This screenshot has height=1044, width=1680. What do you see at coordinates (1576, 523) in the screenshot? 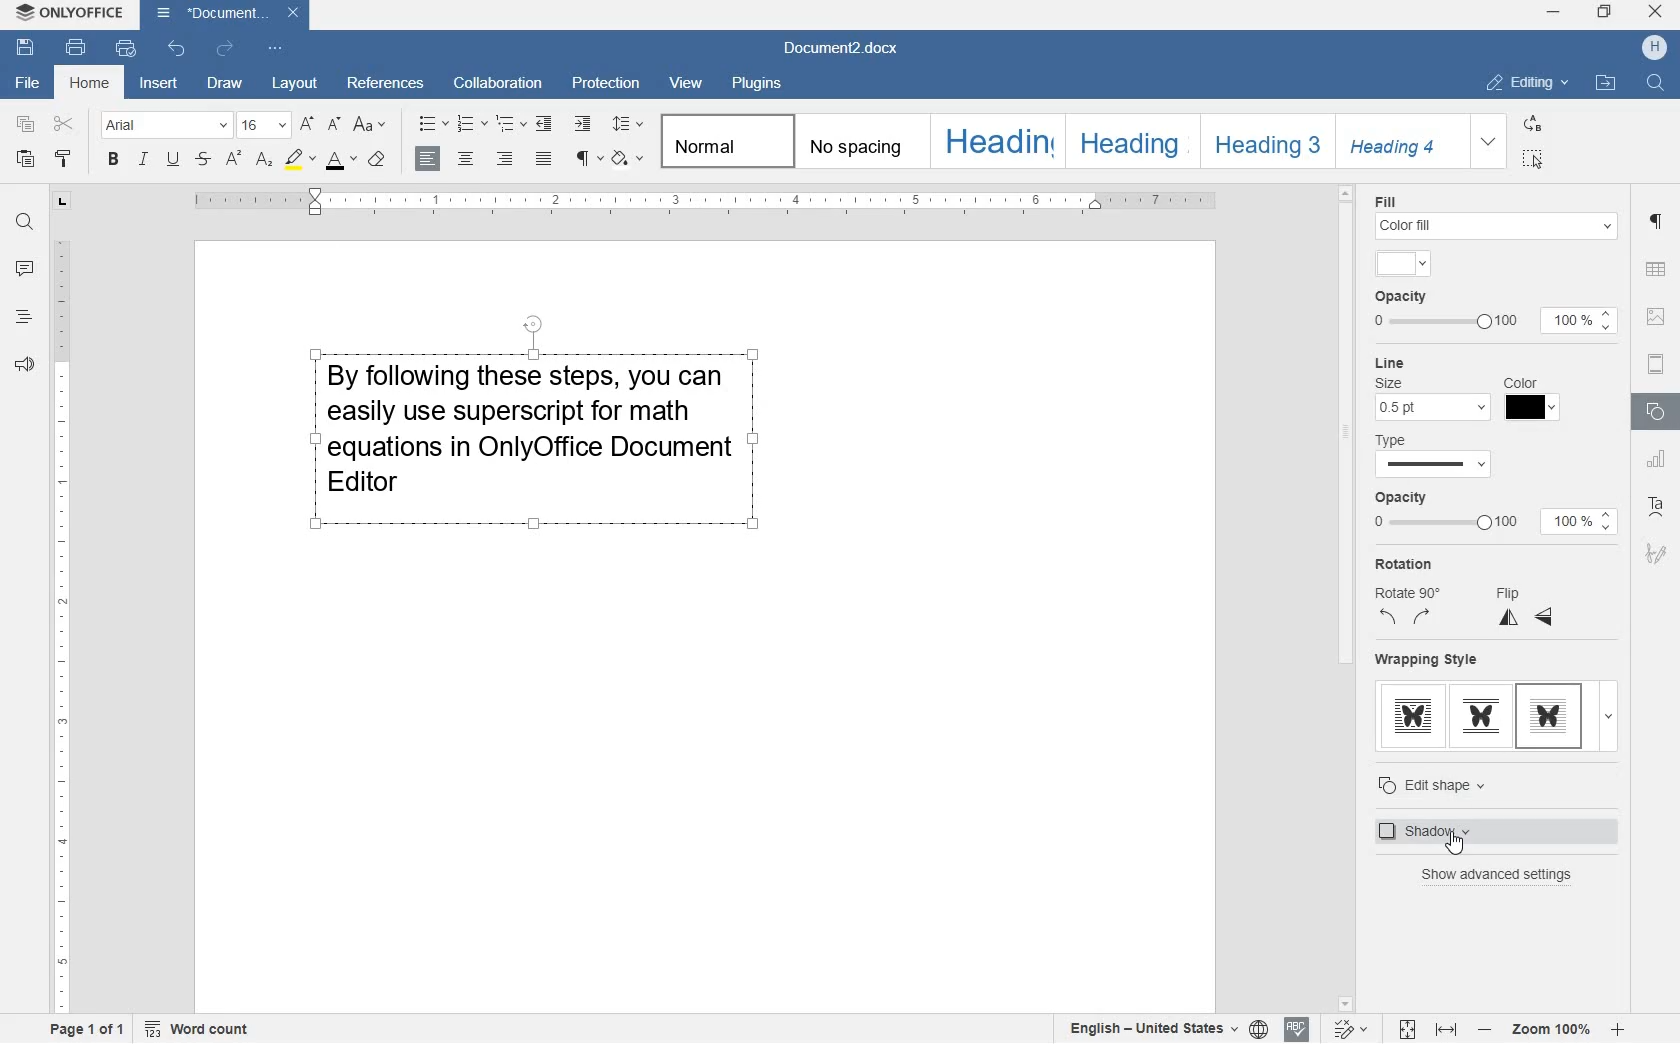
I see `100%` at bounding box center [1576, 523].